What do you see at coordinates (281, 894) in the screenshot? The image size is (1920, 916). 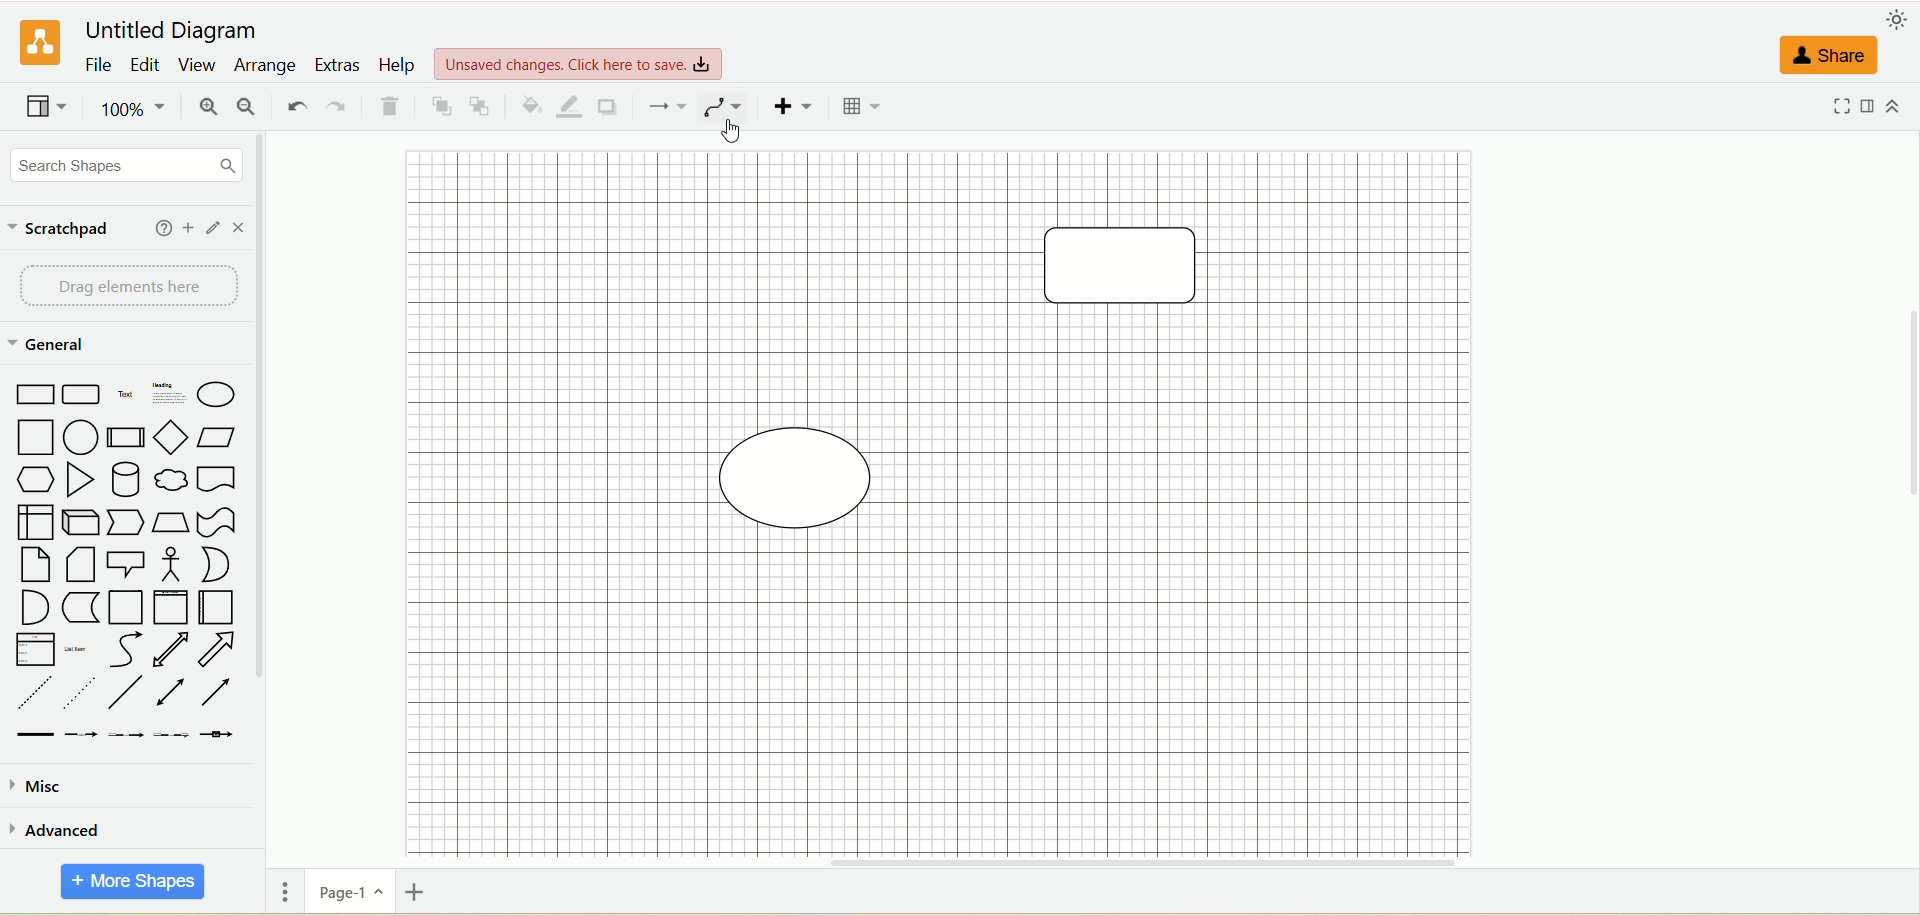 I see `pages` at bounding box center [281, 894].